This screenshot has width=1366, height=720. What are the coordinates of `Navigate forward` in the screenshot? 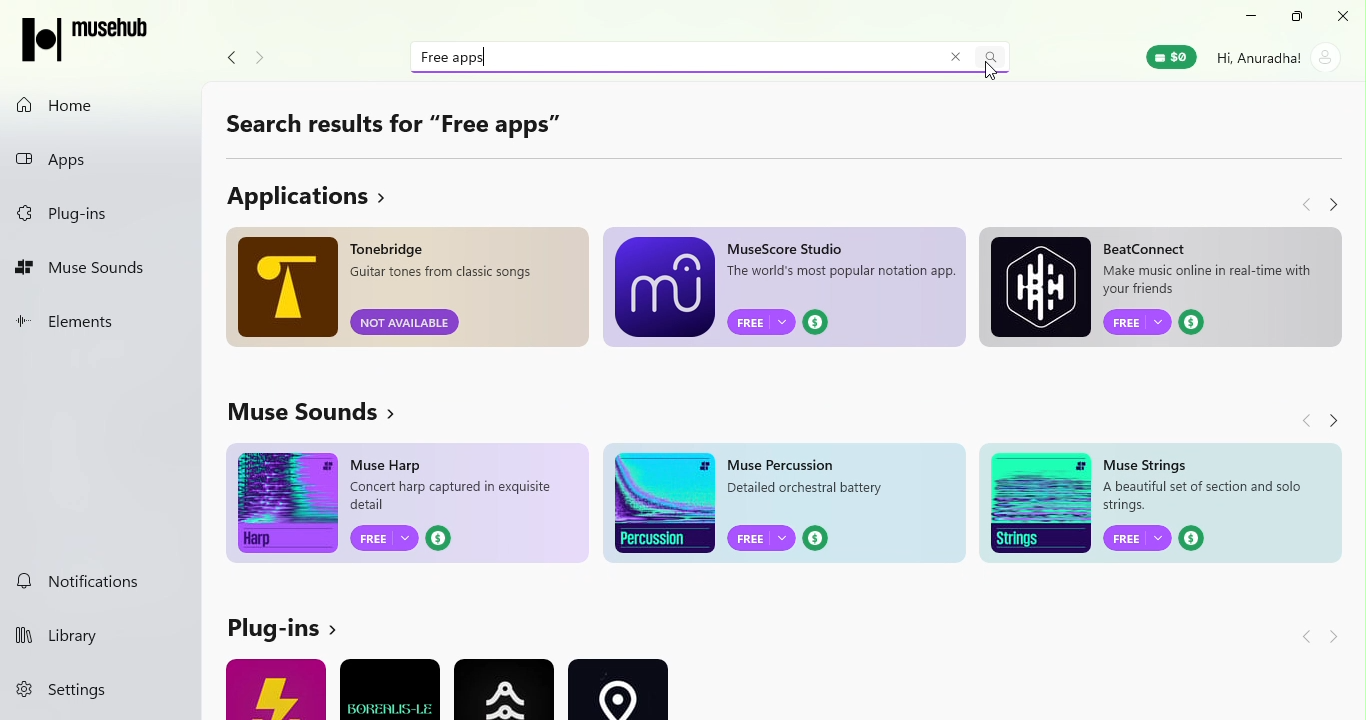 It's located at (267, 59).